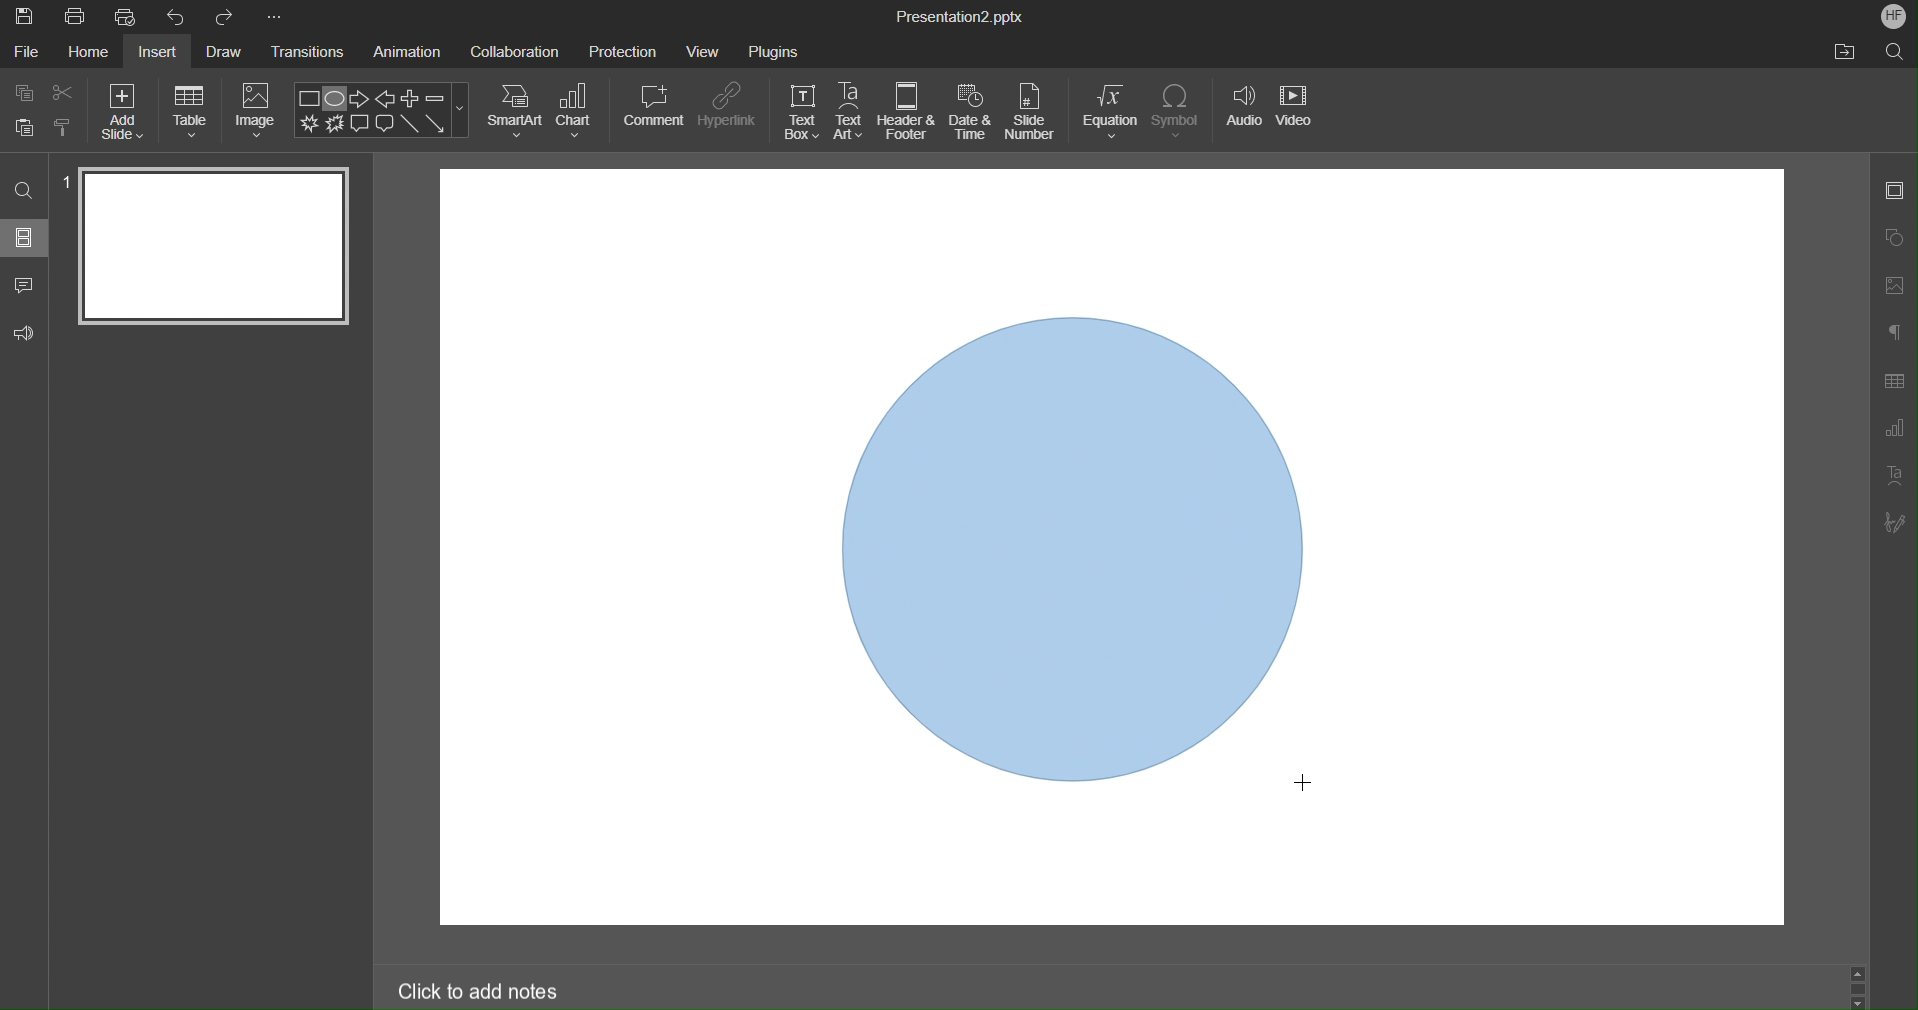 Image resolution: width=1918 pixels, height=1010 pixels. What do you see at coordinates (727, 106) in the screenshot?
I see `Hyperlink` at bounding box center [727, 106].